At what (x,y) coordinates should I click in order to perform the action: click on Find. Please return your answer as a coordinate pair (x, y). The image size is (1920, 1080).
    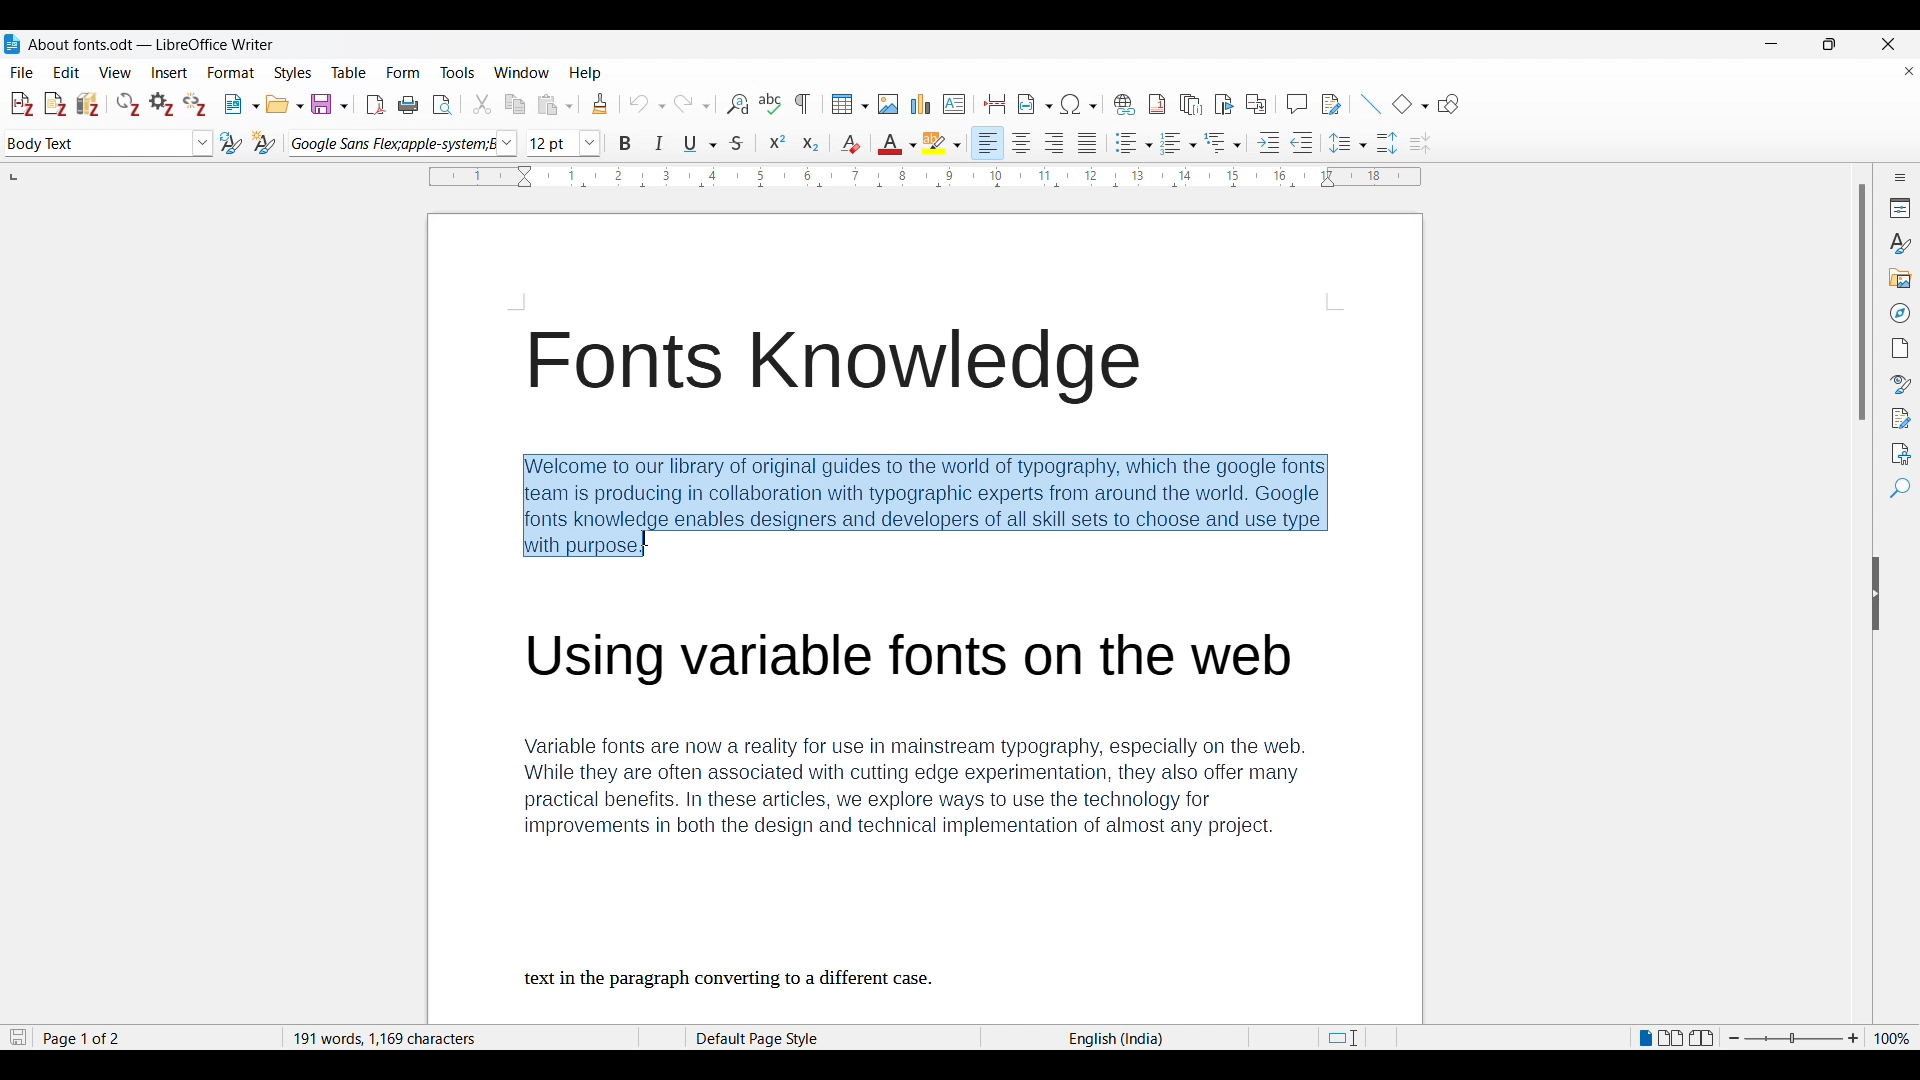
    Looking at the image, I should click on (1901, 488).